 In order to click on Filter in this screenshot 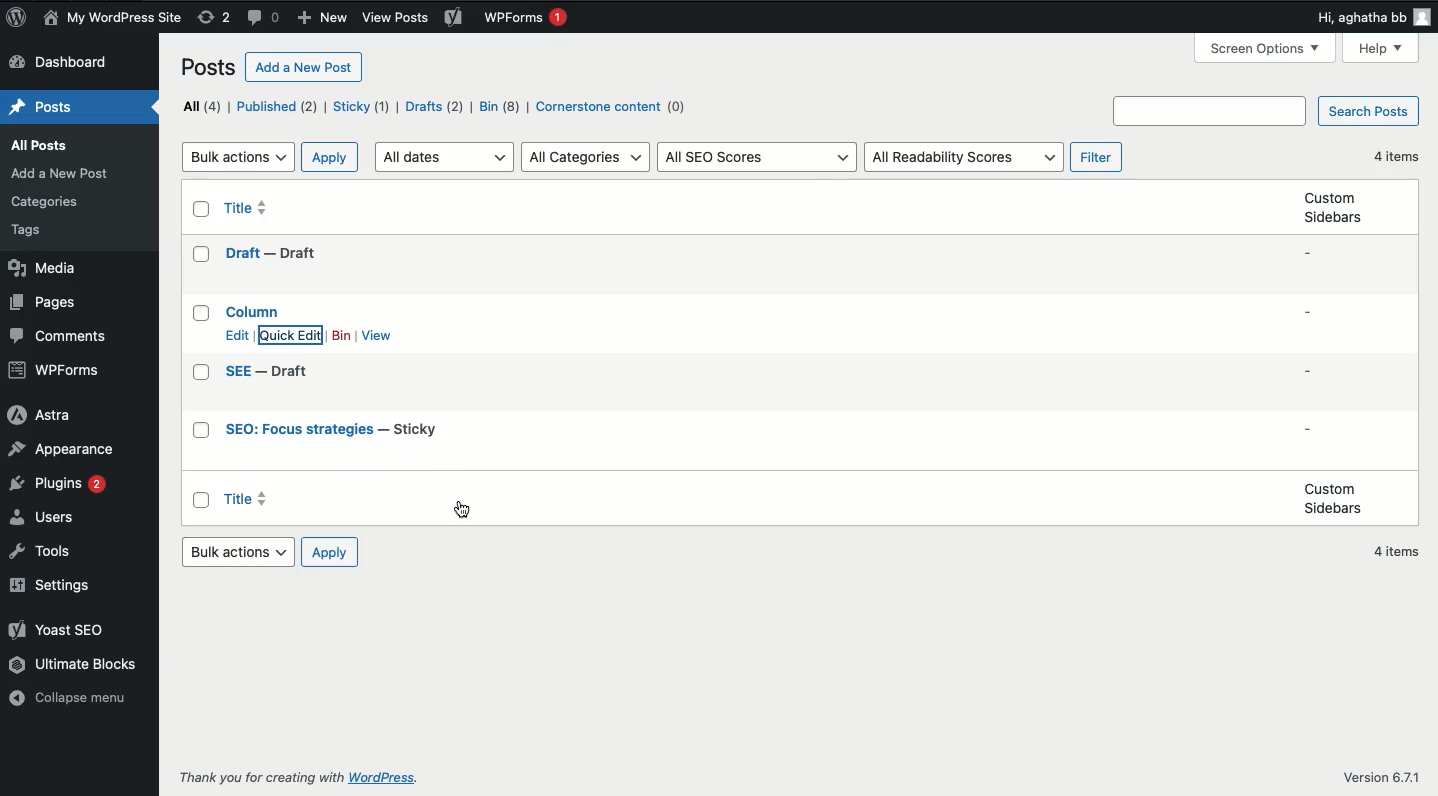, I will do `click(1099, 156)`.